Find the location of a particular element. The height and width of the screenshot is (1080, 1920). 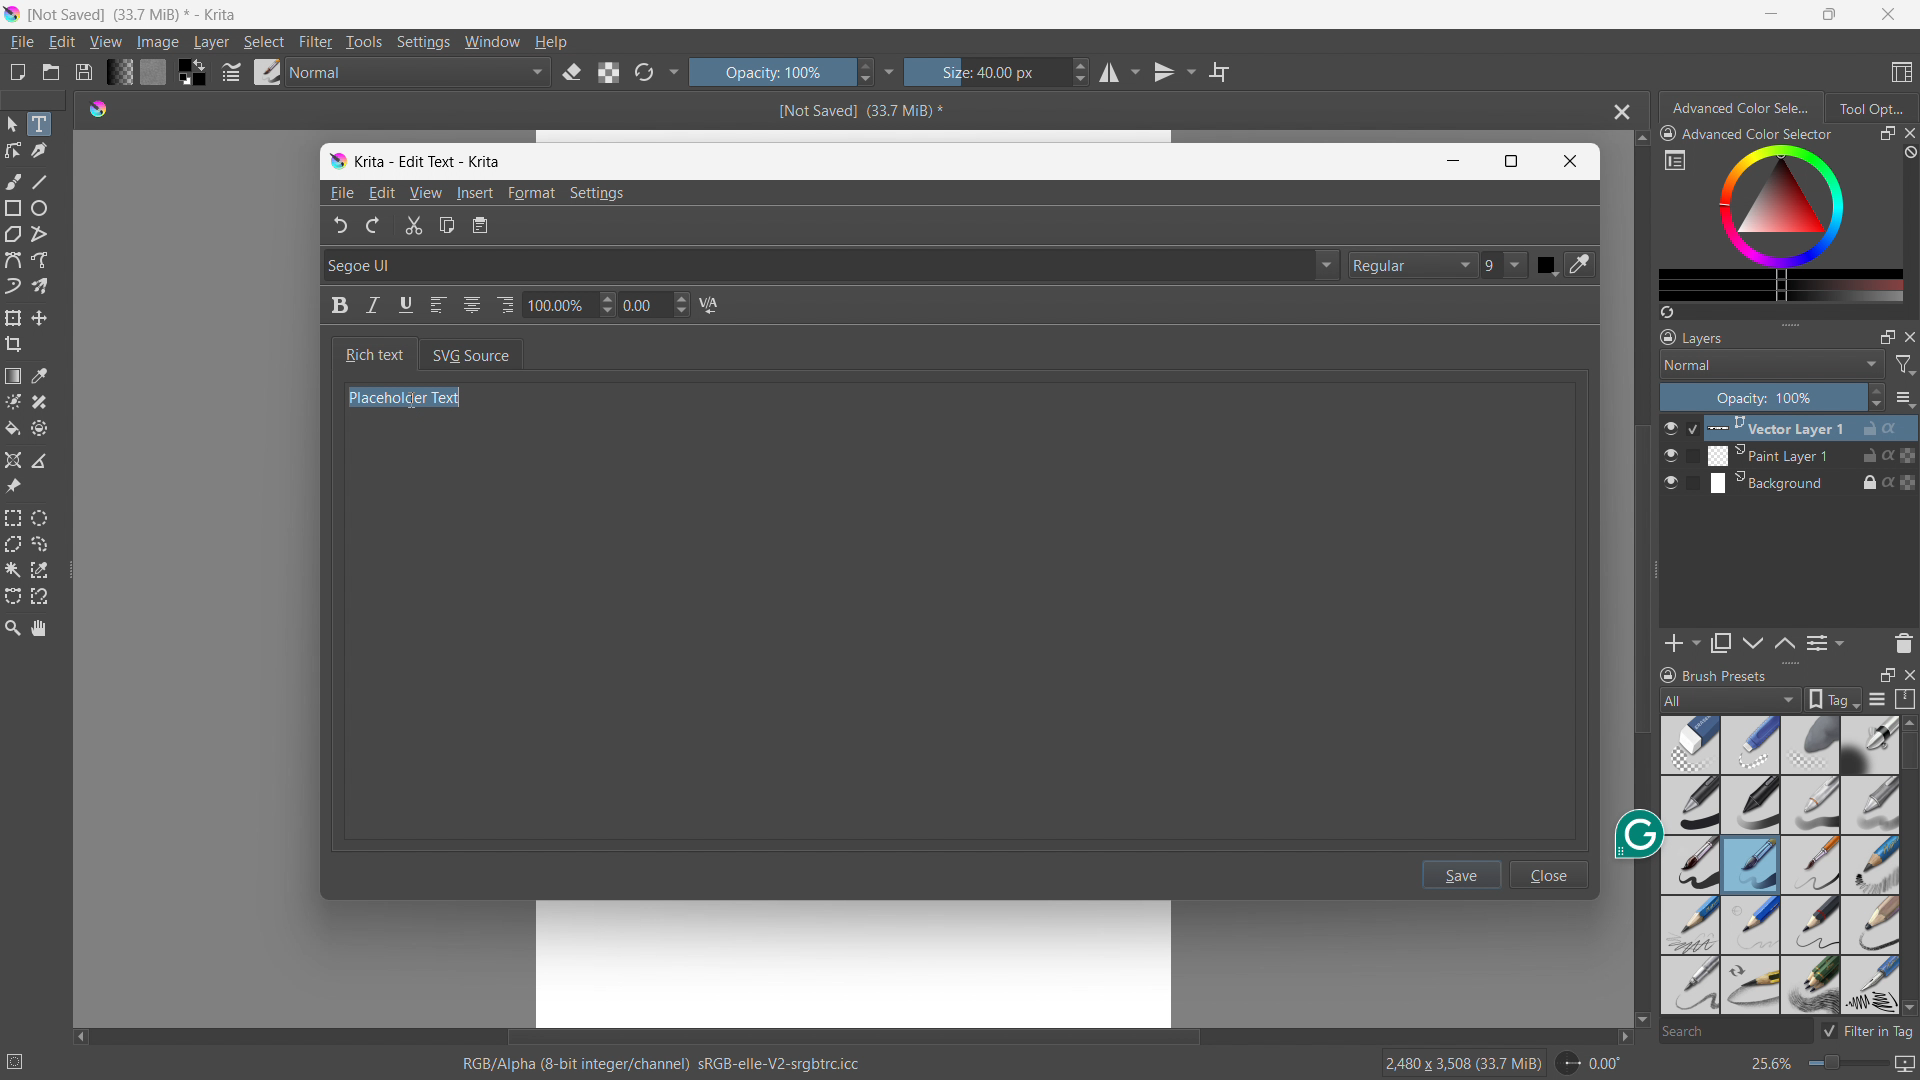

close document is located at coordinates (1617, 112).